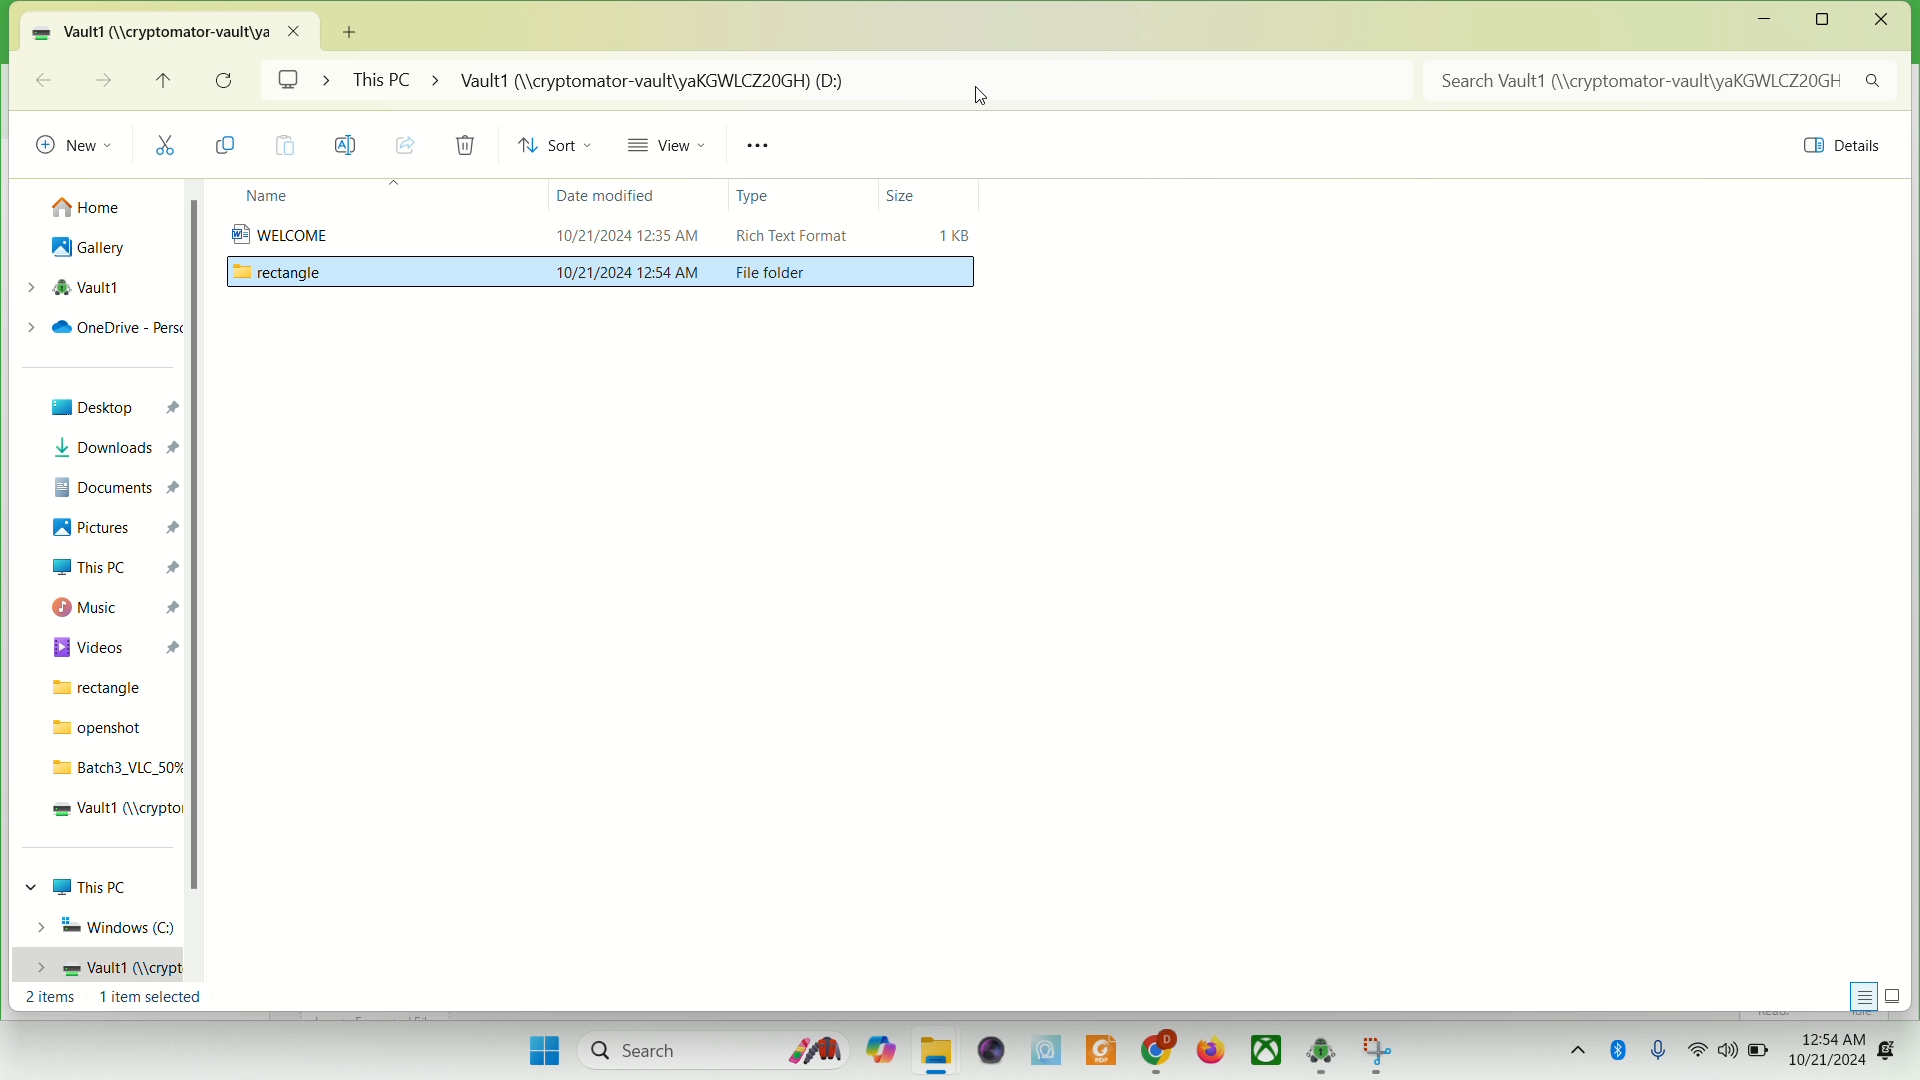 The height and width of the screenshot is (1080, 1920). What do you see at coordinates (902, 193) in the screenshot?
I see `size` at bounding box center [902, 193].